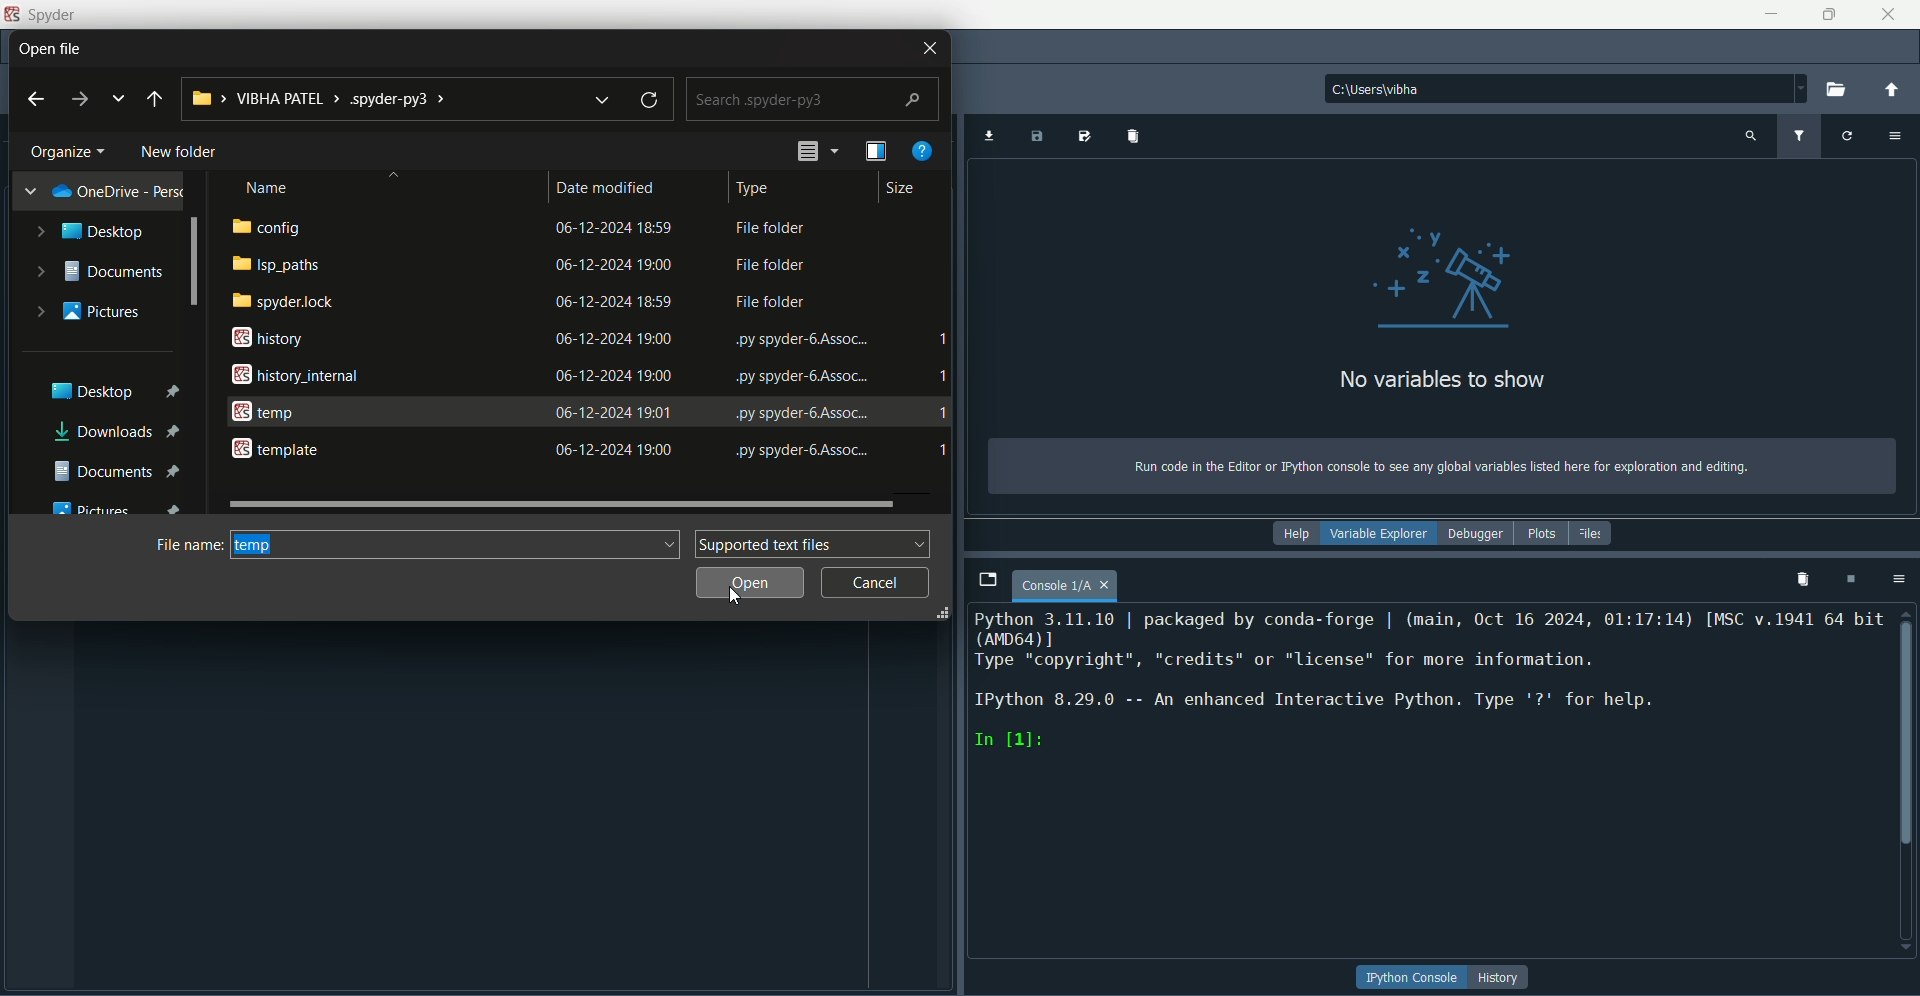 Image resolution: width=1920 pixels, height=996 pixels. I want to click on refresh, so click(652, 98).